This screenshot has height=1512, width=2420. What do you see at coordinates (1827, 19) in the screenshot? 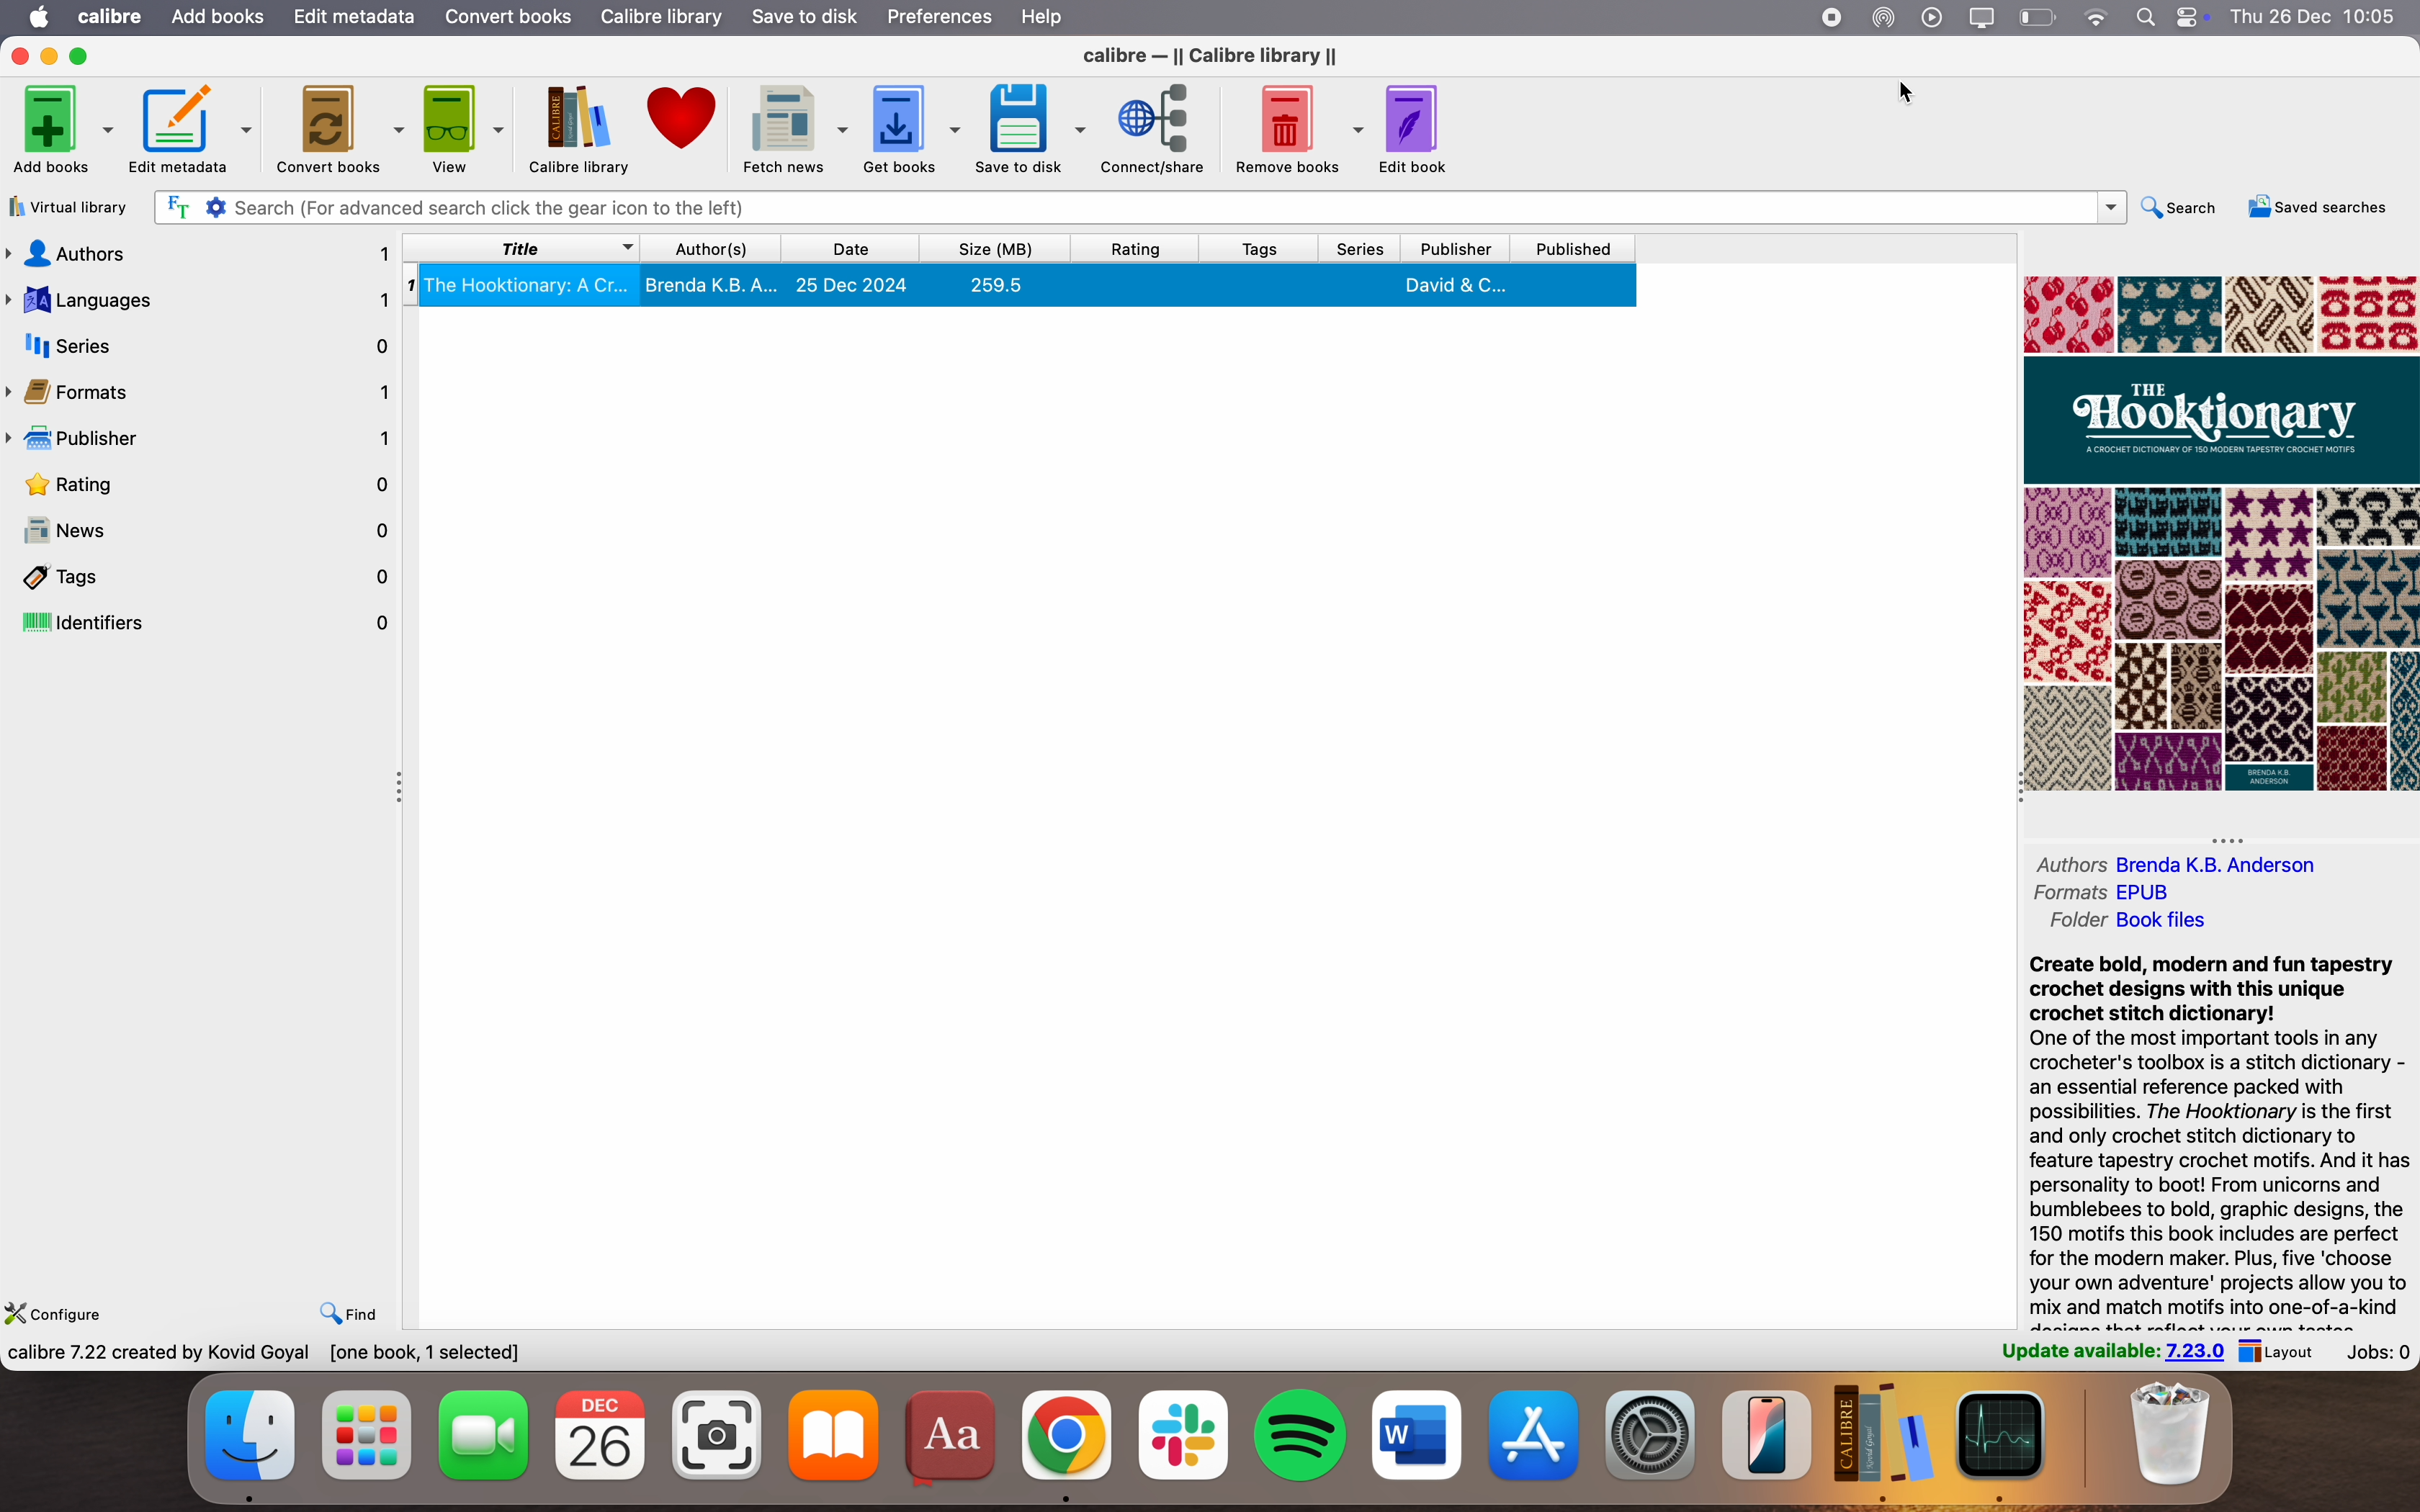
I see `stop recording` at bounding box center [1827, 19].